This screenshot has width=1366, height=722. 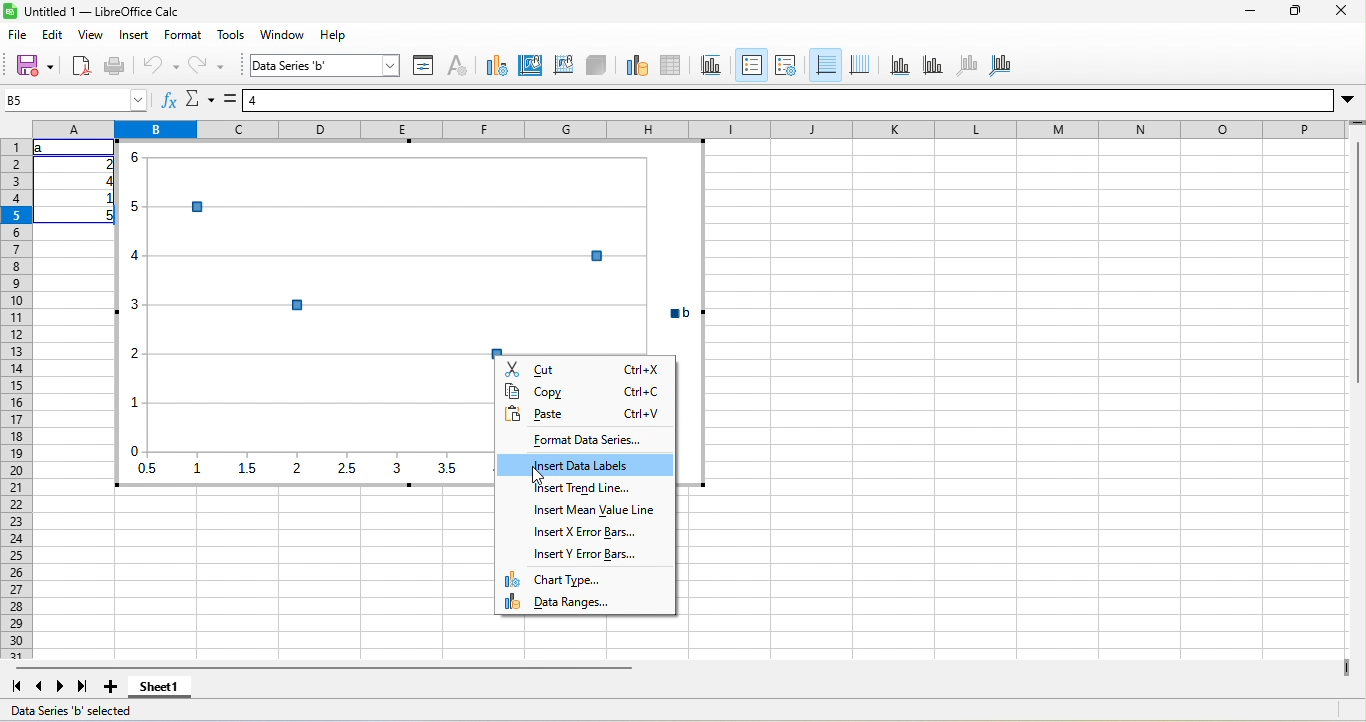 I want to click on character, so click(x=457, y=67).